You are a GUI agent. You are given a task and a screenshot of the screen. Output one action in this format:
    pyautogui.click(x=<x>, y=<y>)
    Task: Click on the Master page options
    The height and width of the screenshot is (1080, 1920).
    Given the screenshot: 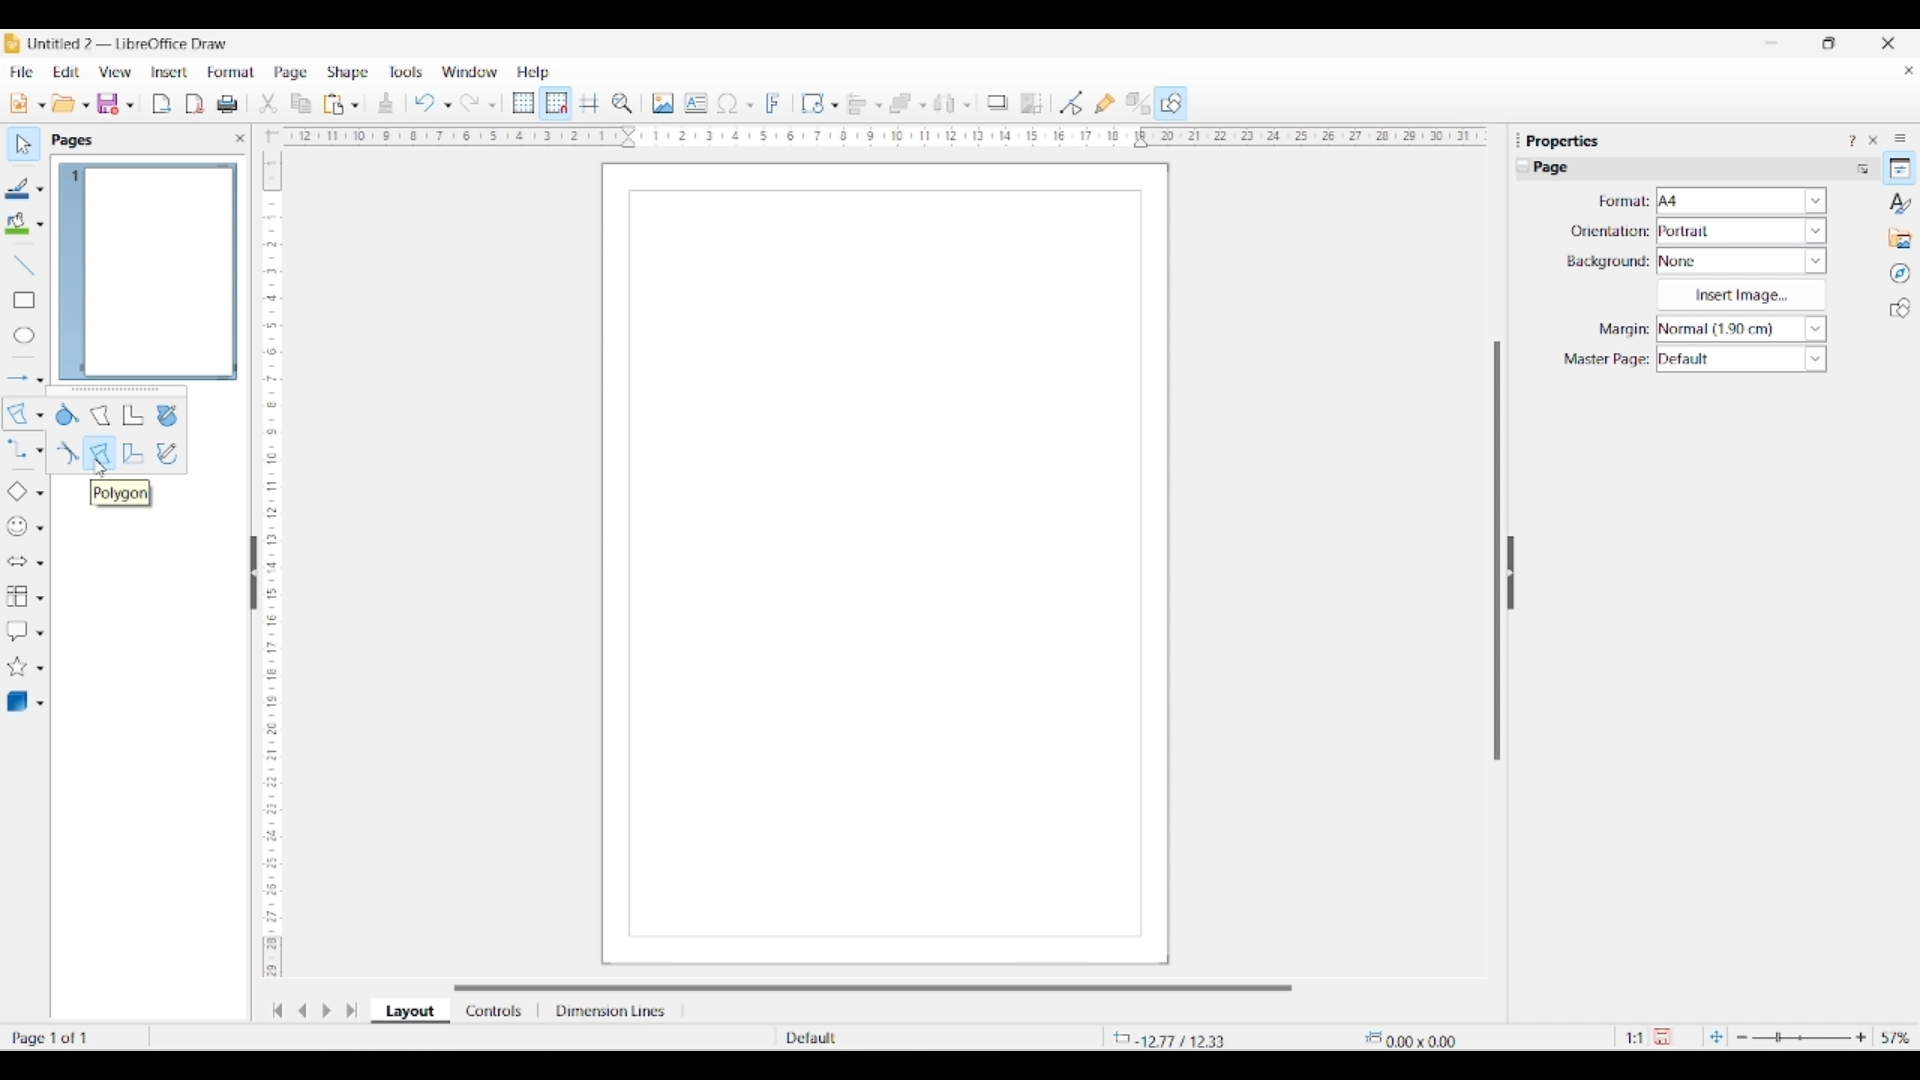 What is the action you would take?
    pyautogui.click(x=1741, y=359)
    